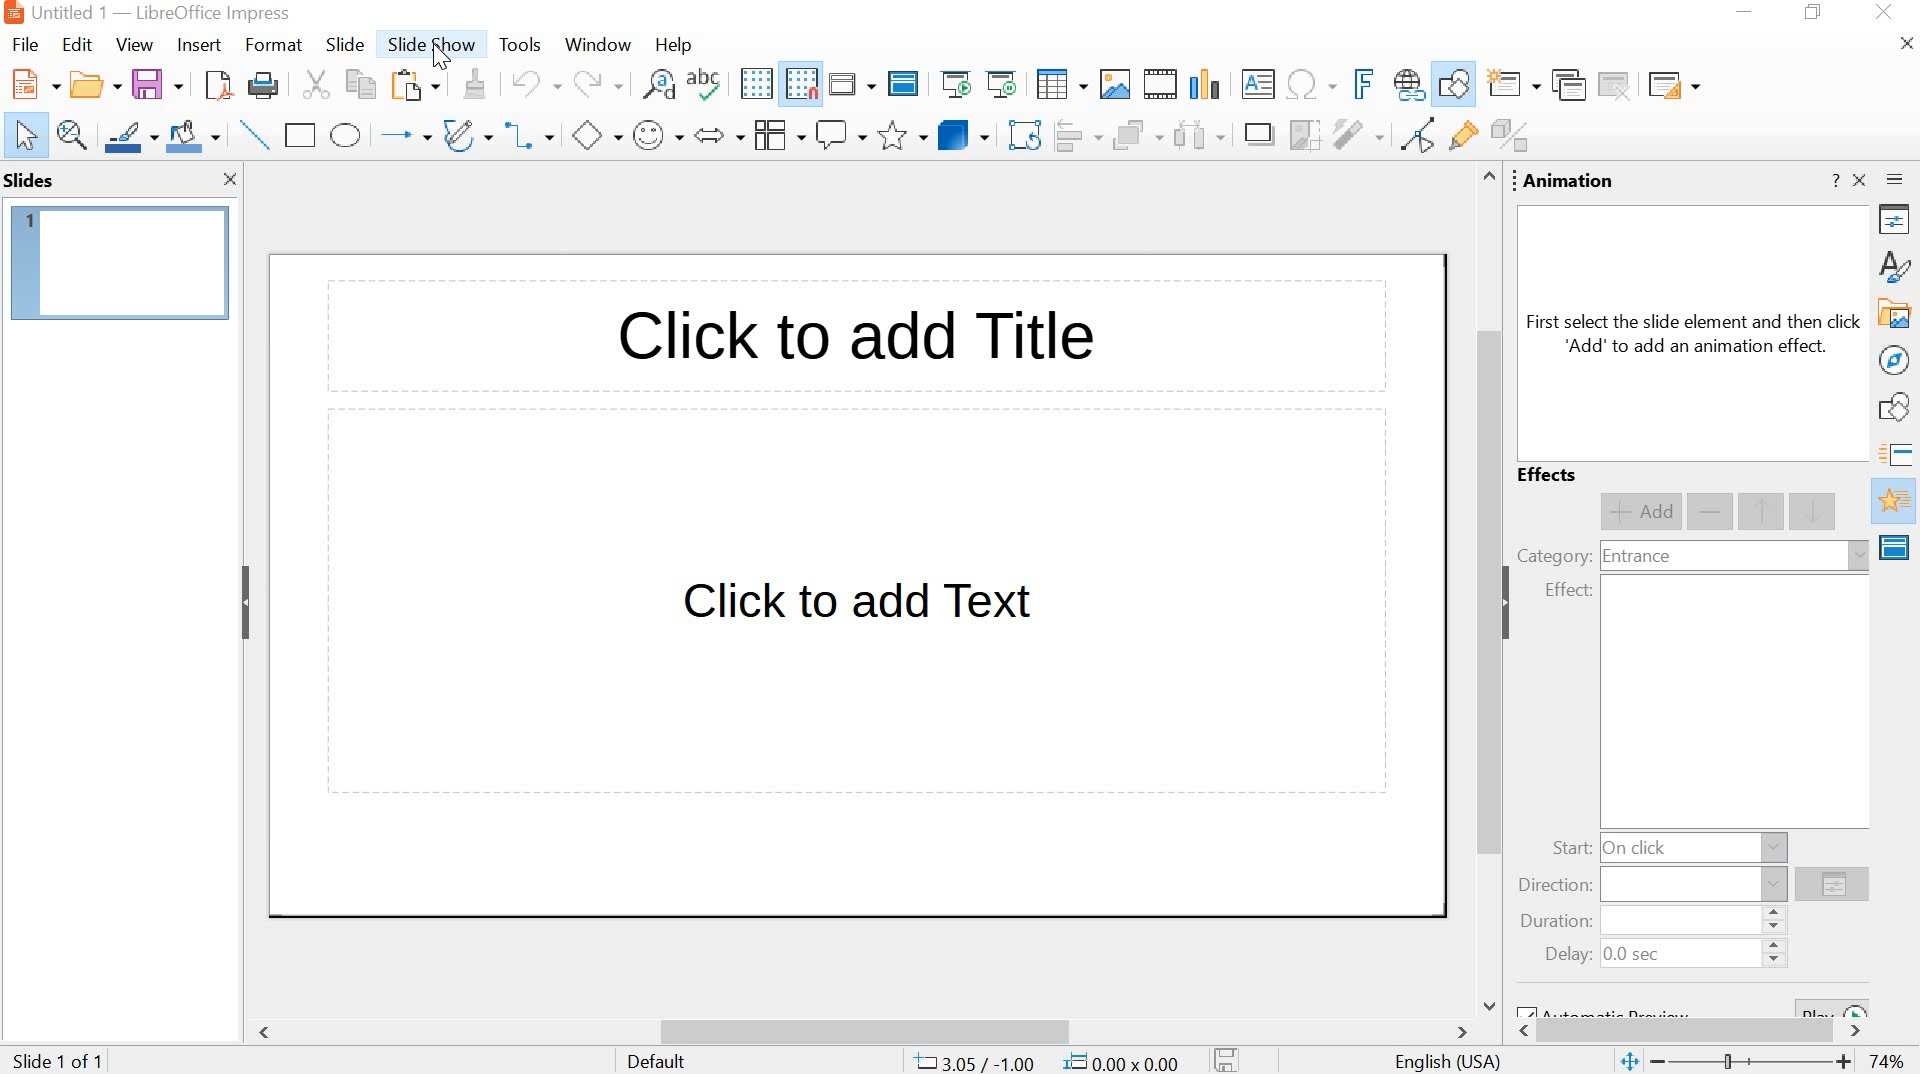  What do you see at coordinates (1886, 14) in the screenshot?
I see `close app` at bounding box center [1886, 14].